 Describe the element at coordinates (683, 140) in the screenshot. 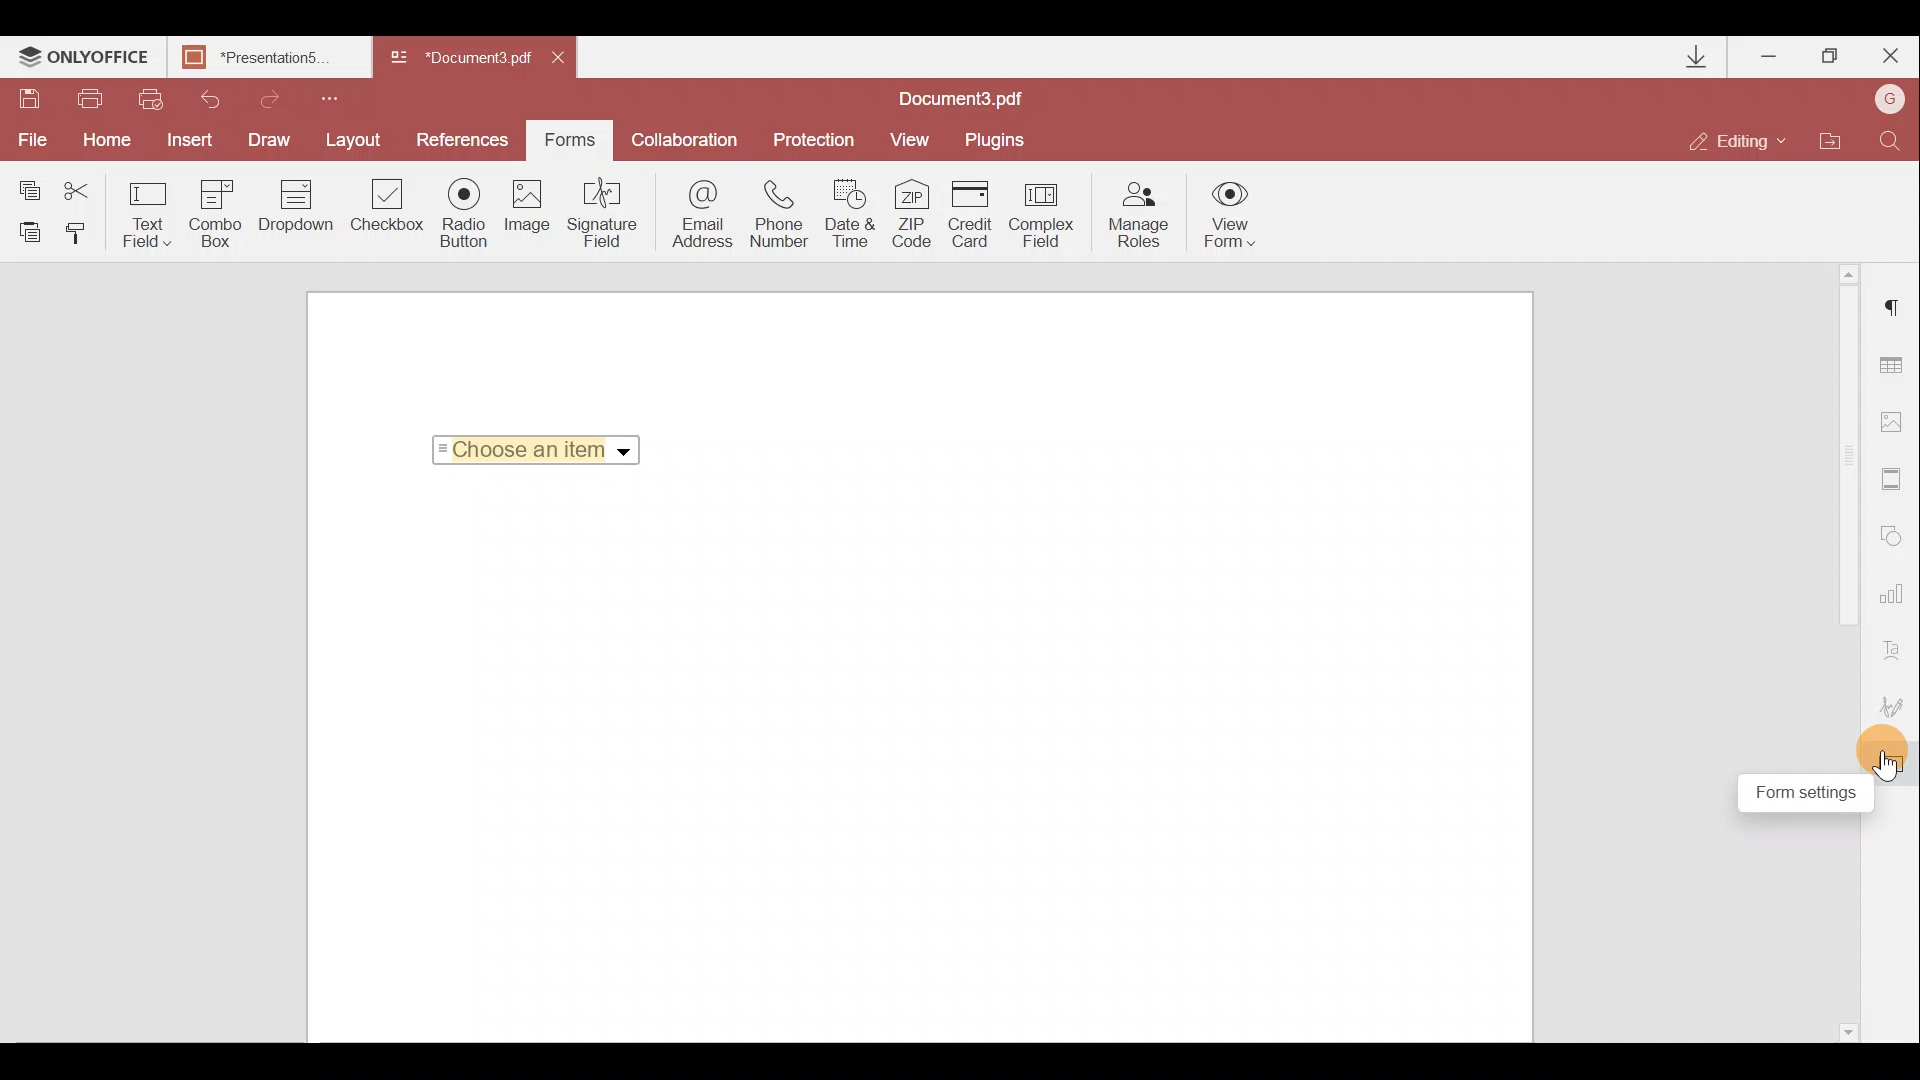

I see `Collaboration` at that location.